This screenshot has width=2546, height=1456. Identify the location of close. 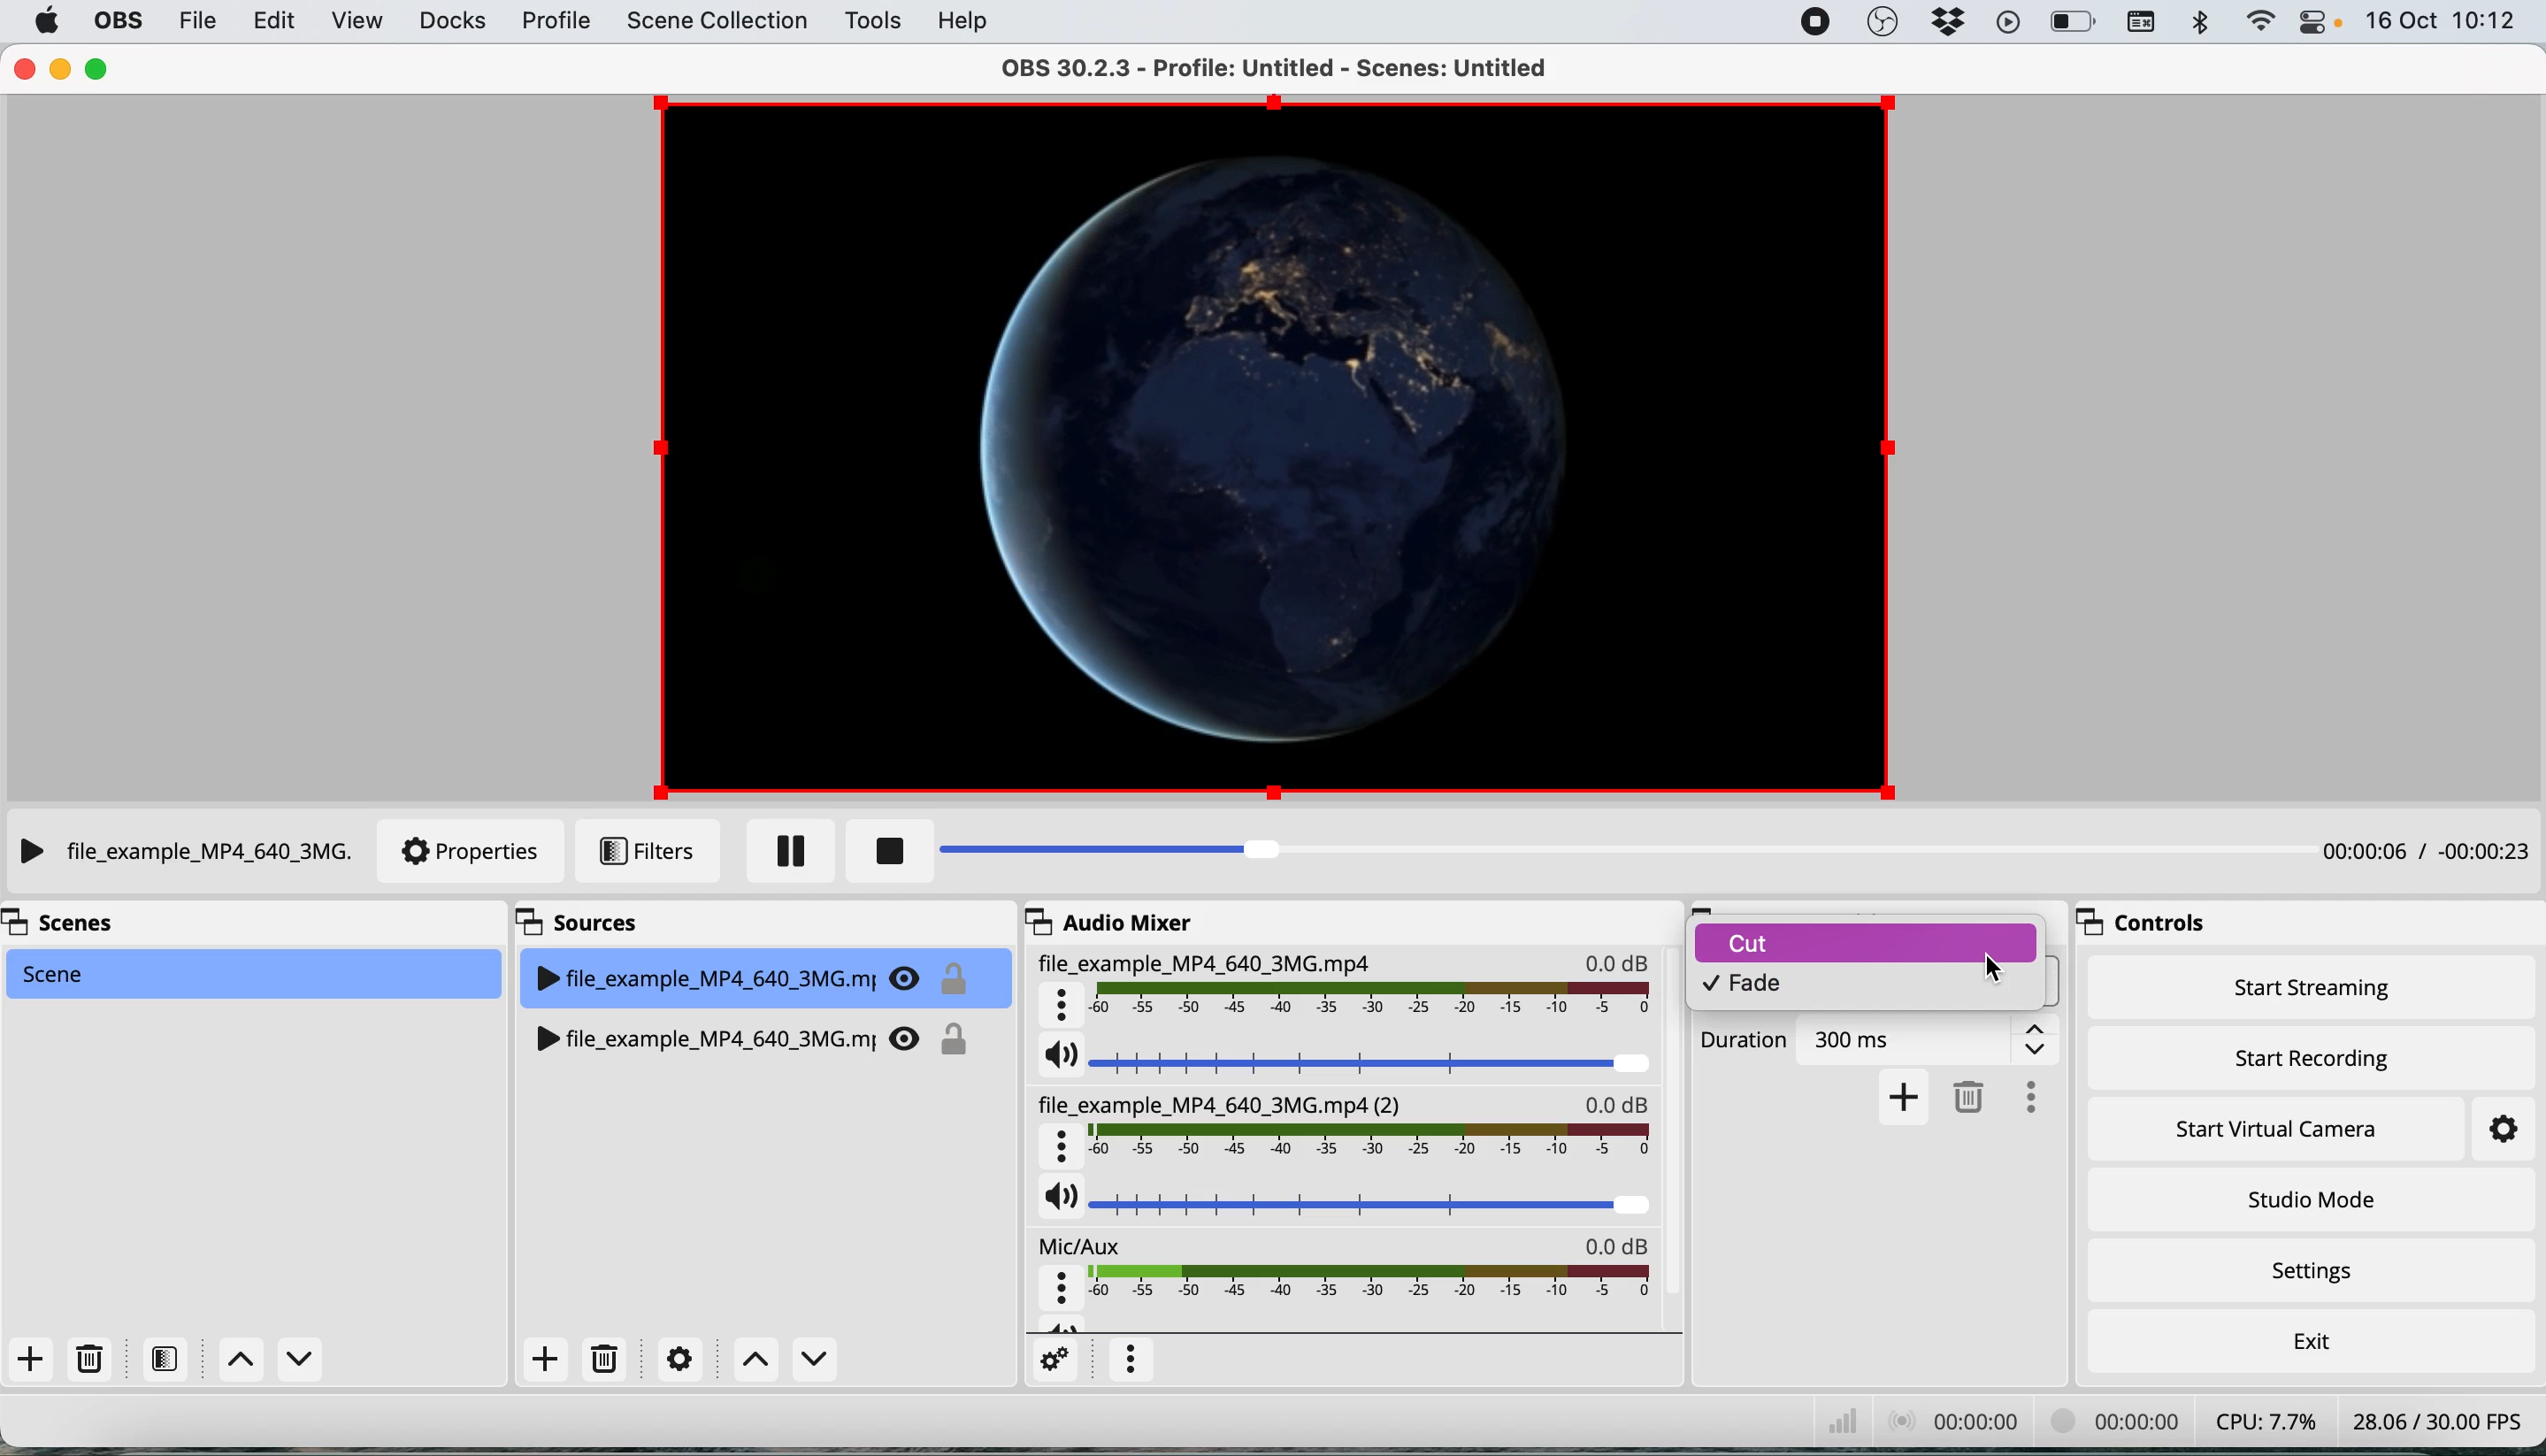
(23, 70).